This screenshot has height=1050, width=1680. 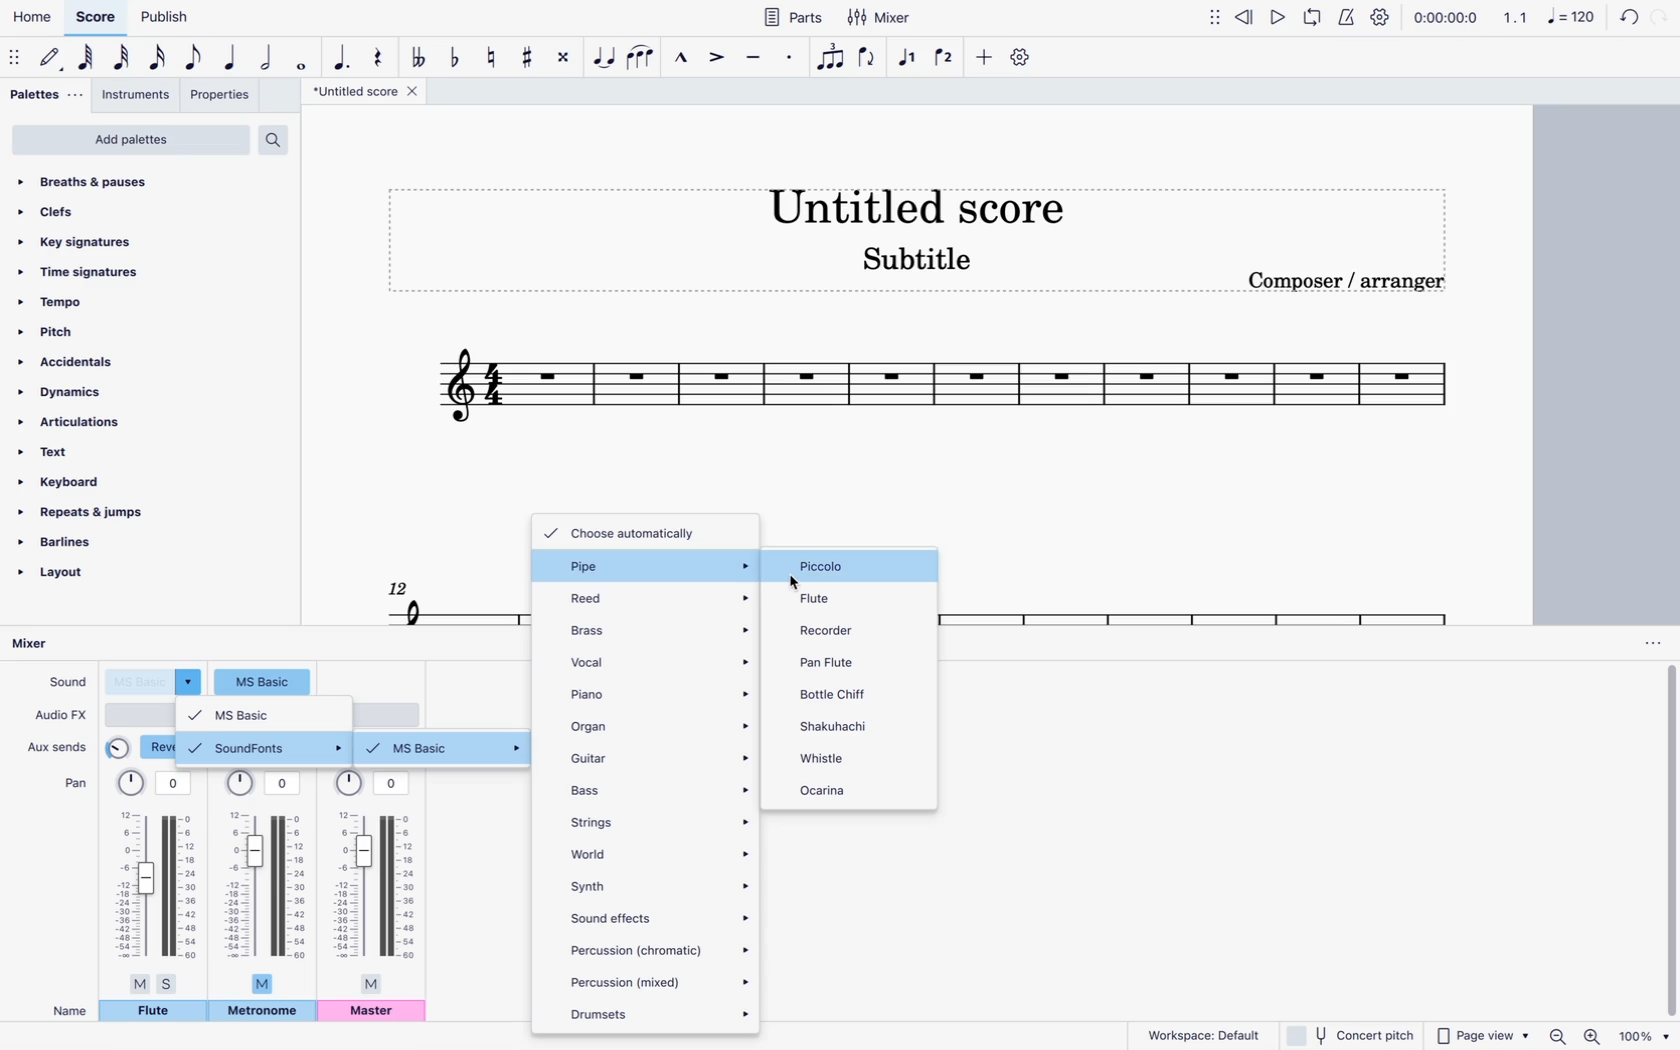 What do you see at coordinates (265, 747) in the screenshot?
I see `soundfonts` at bounding box center [265, 747].